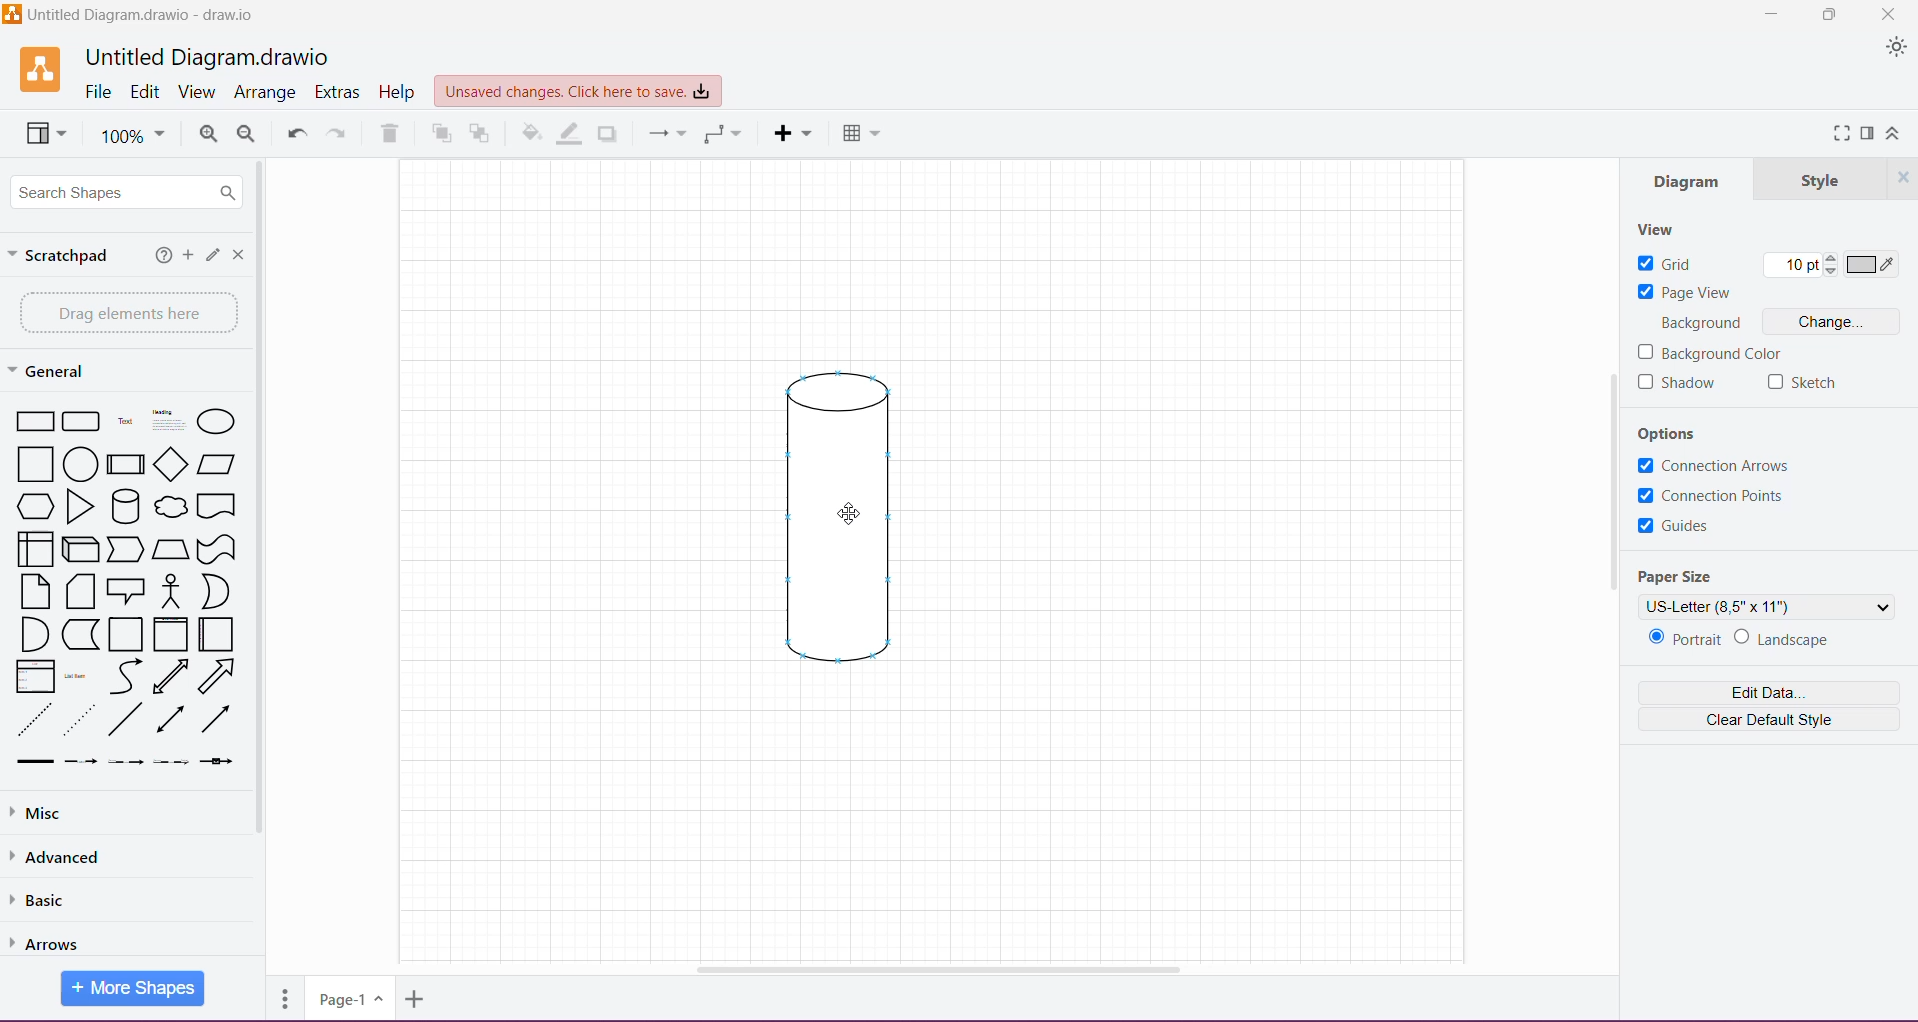 The width and height of the screenshot is (1918, 1022). What do you see at coordinates (665, 135) in the screenshot?
I see `Connection` at bounding box center [665, 135].